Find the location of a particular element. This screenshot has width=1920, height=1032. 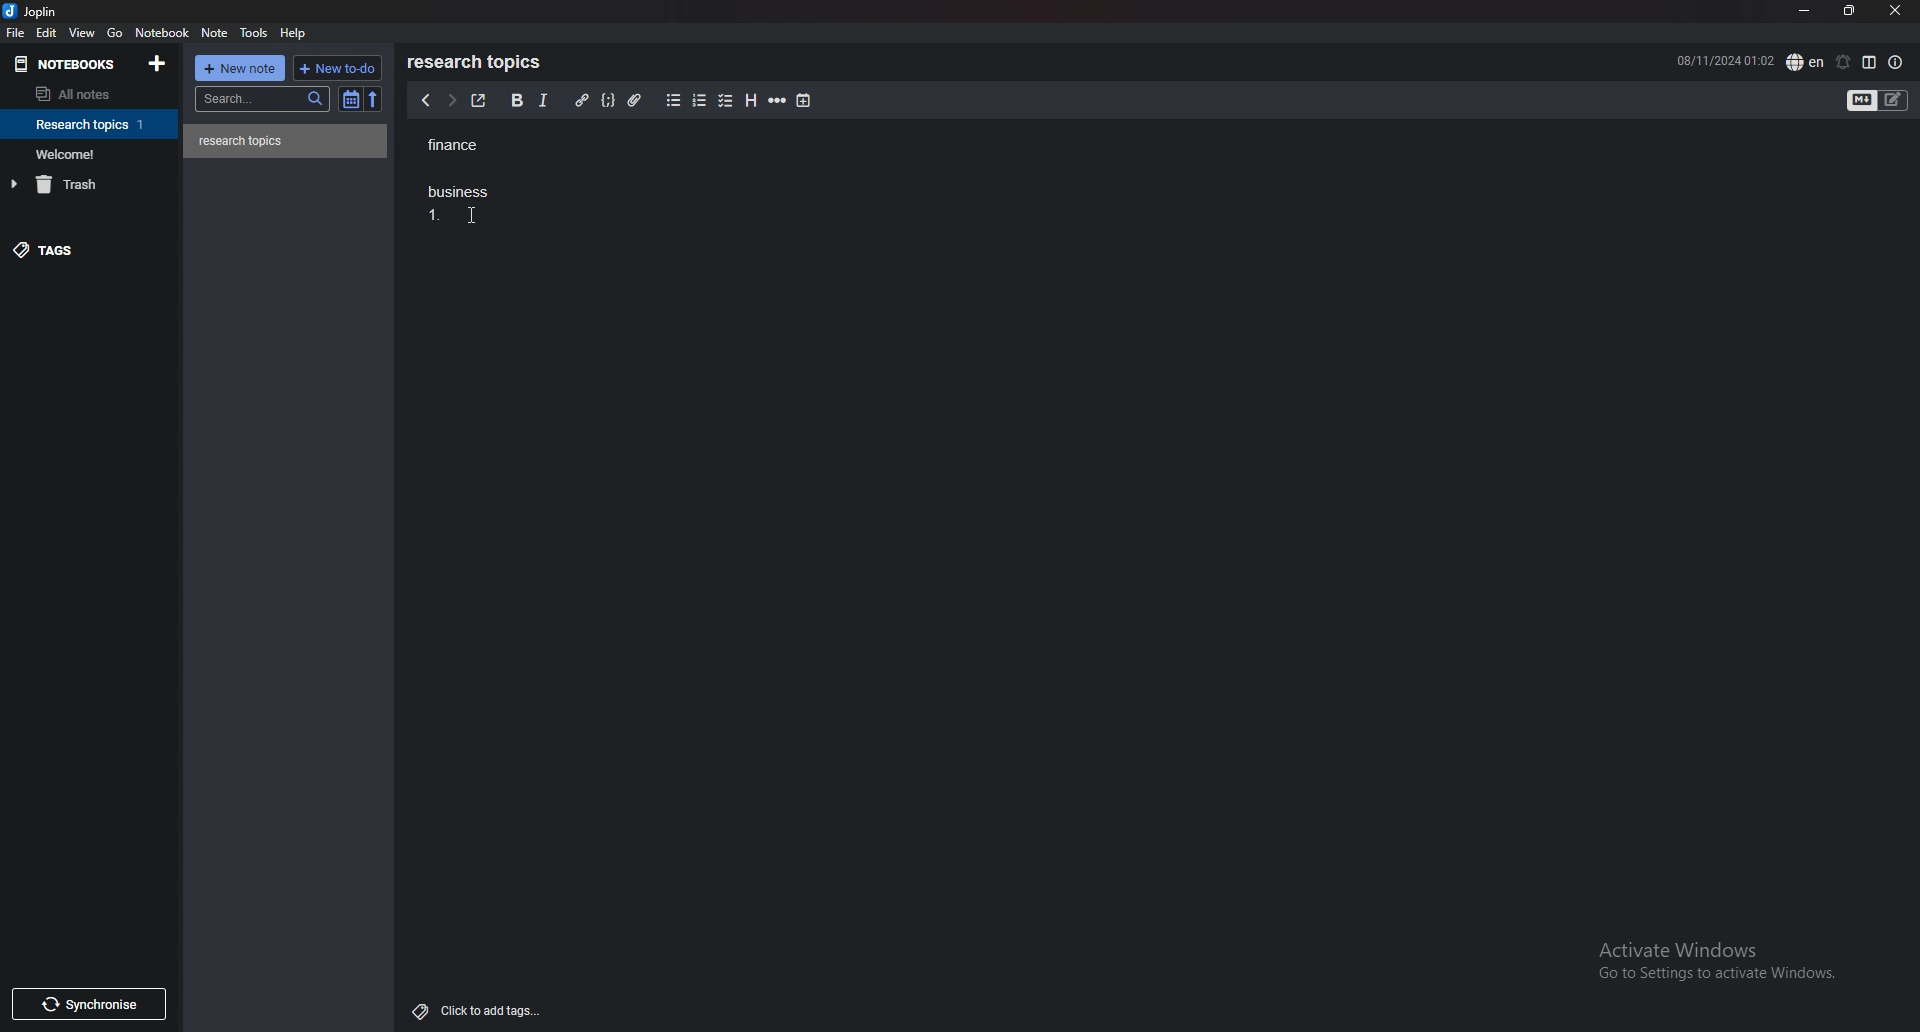

heading is located at coordinates (750, 101).